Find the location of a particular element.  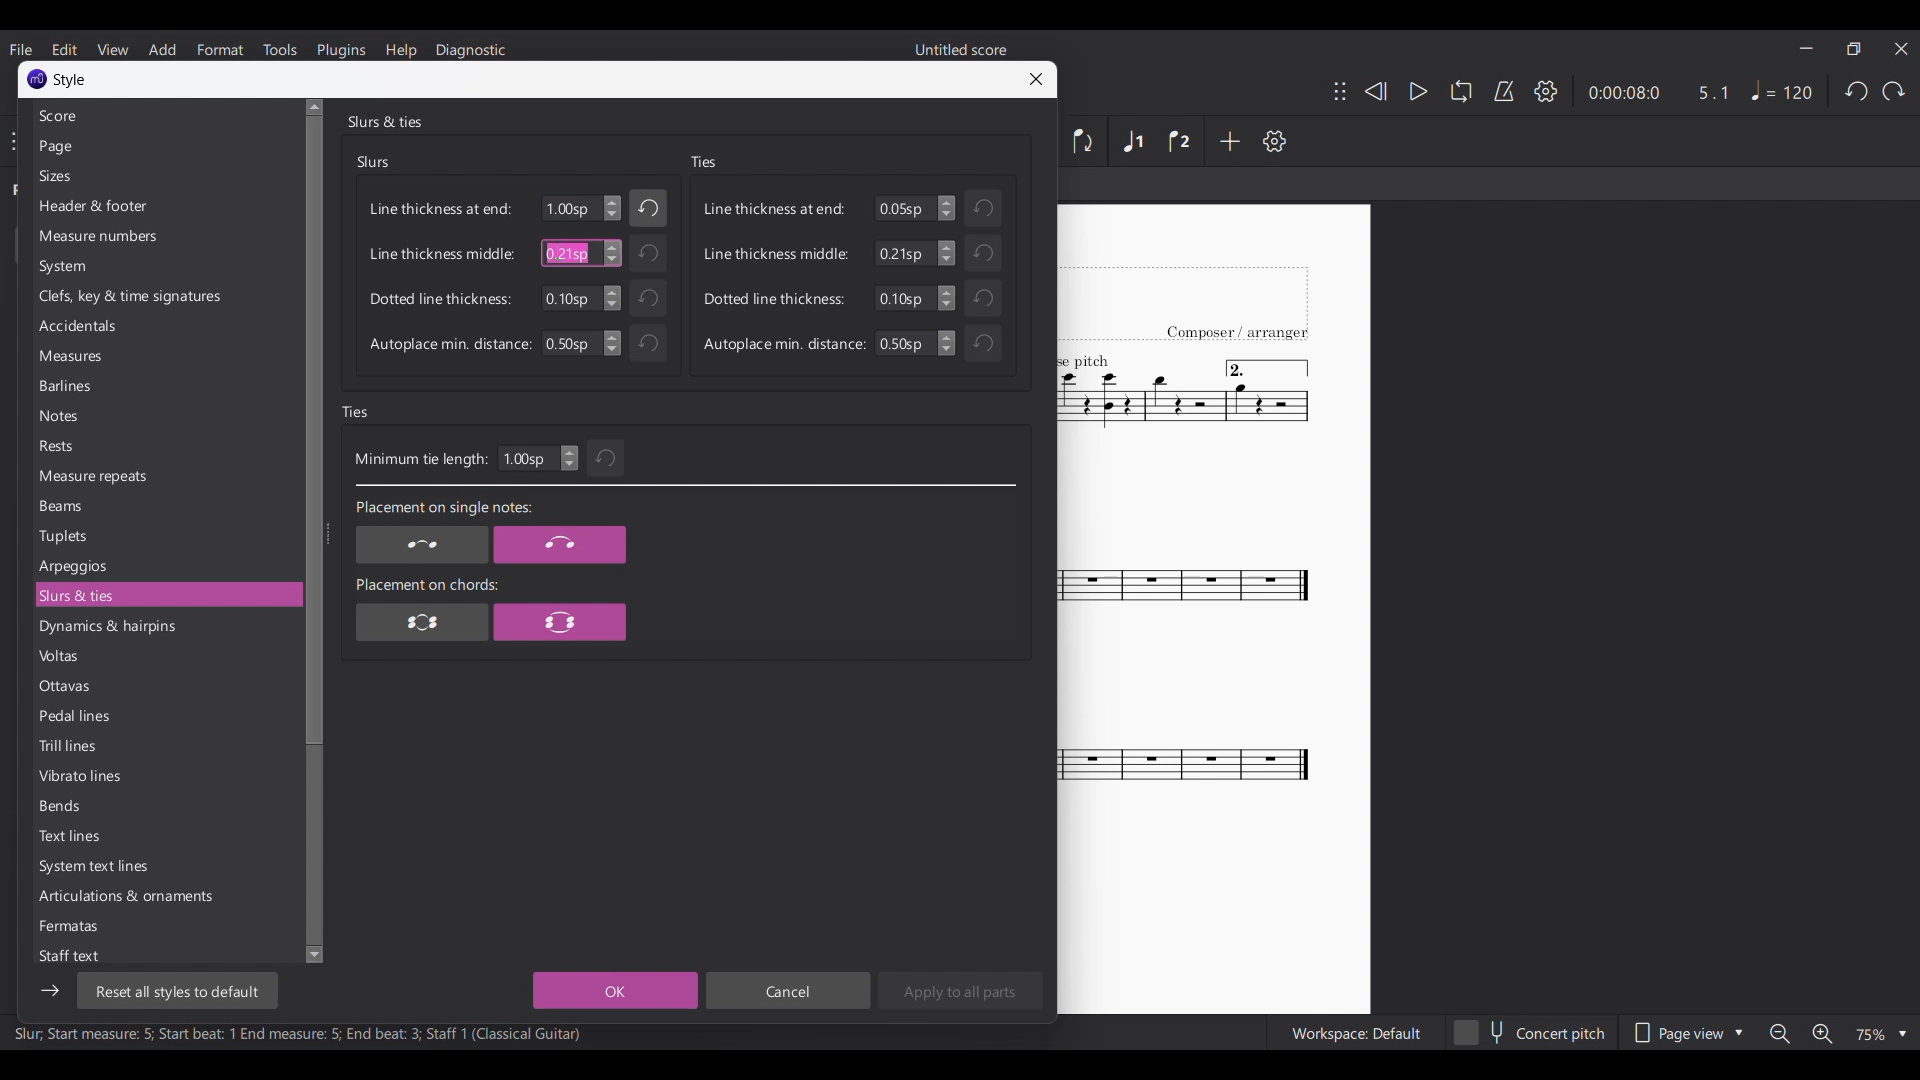

Reset all styles to default is located at coordinates (176, 991).